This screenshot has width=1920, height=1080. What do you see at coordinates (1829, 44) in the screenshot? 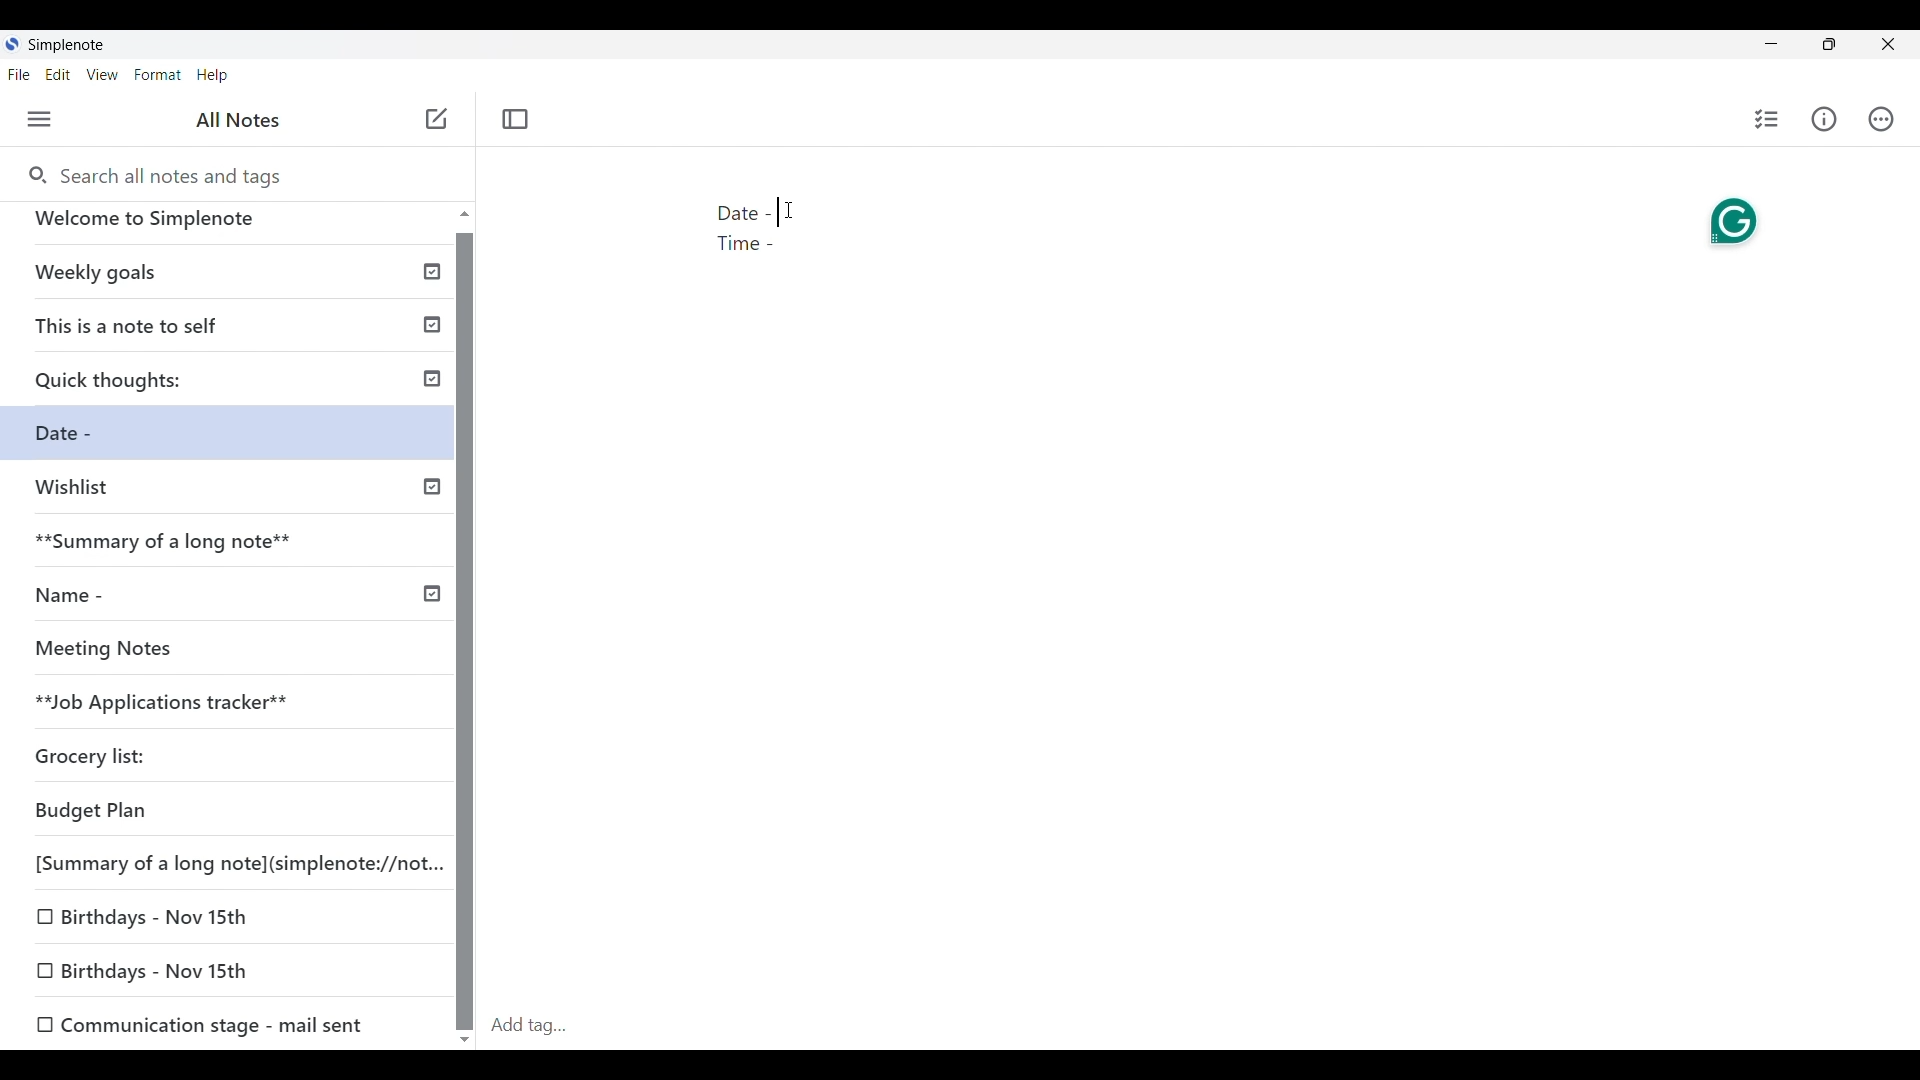
I see `Show interface in a smaller tab` at bounding box center [1829, 44].